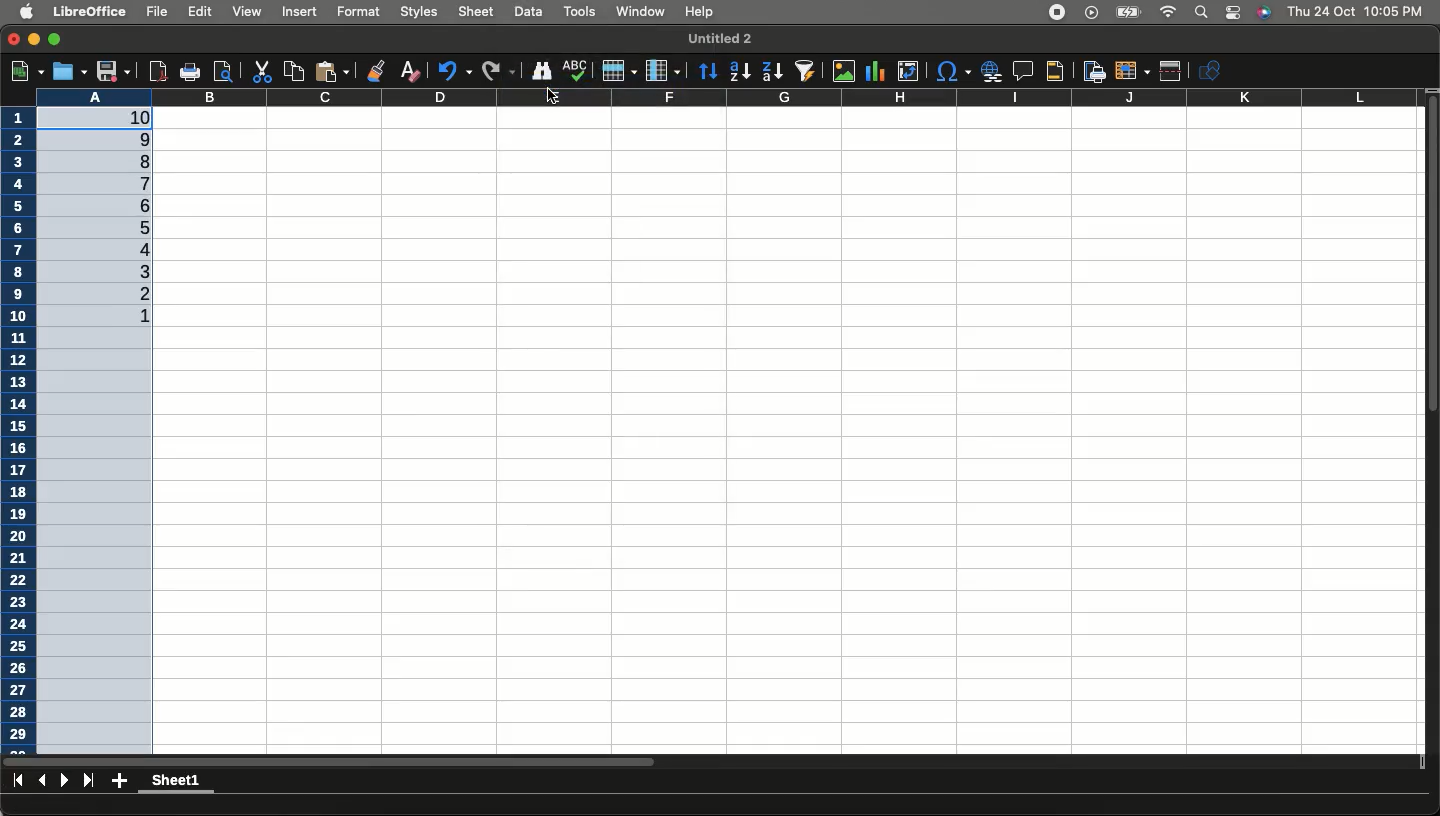  I want to click on Recording, so click(1058, 13).